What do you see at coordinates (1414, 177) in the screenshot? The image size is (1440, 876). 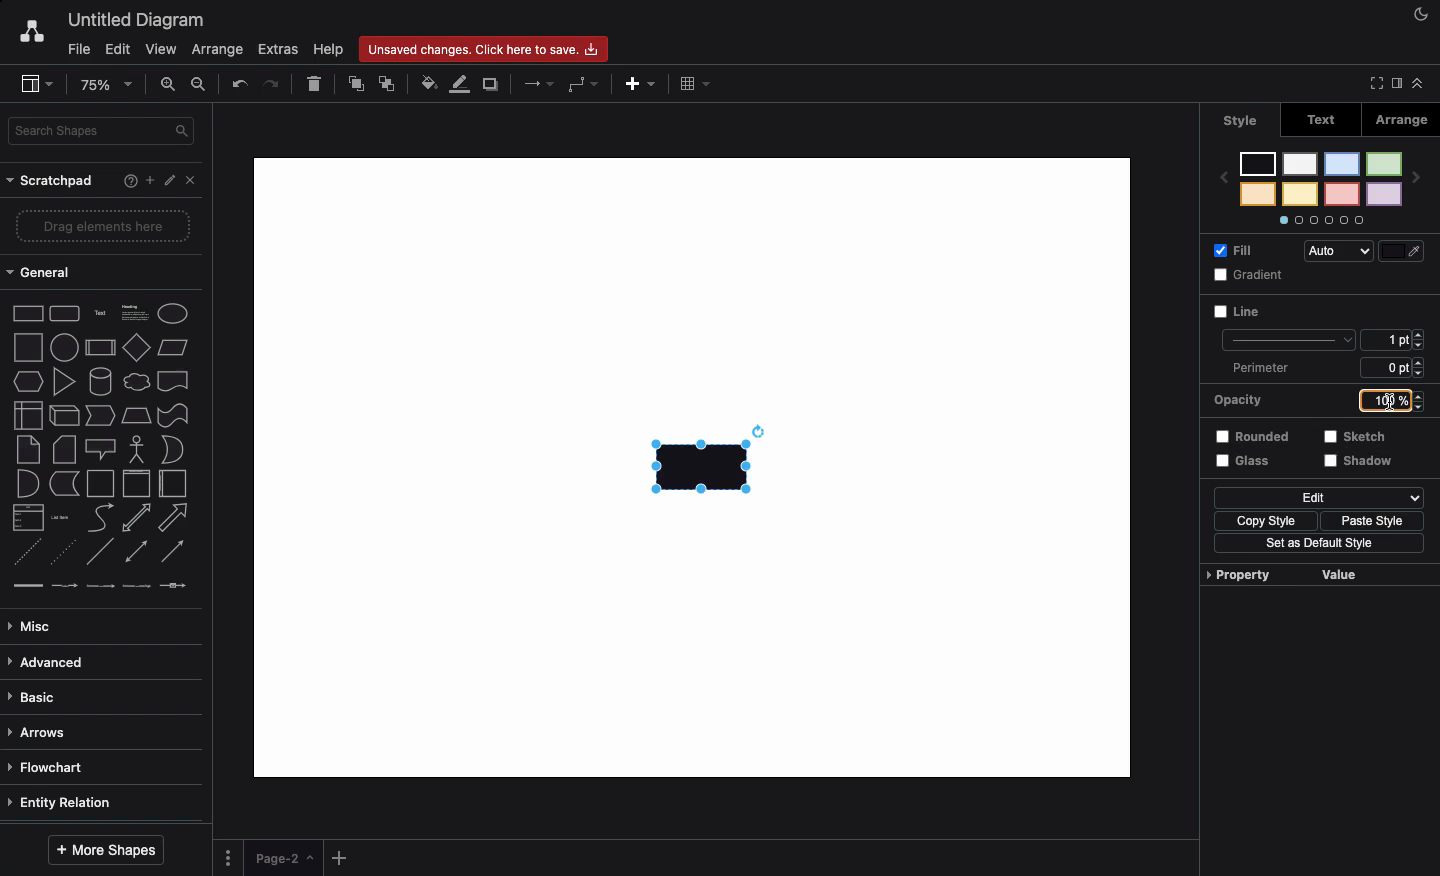 I see `next` at bounding box center [1414, 177].